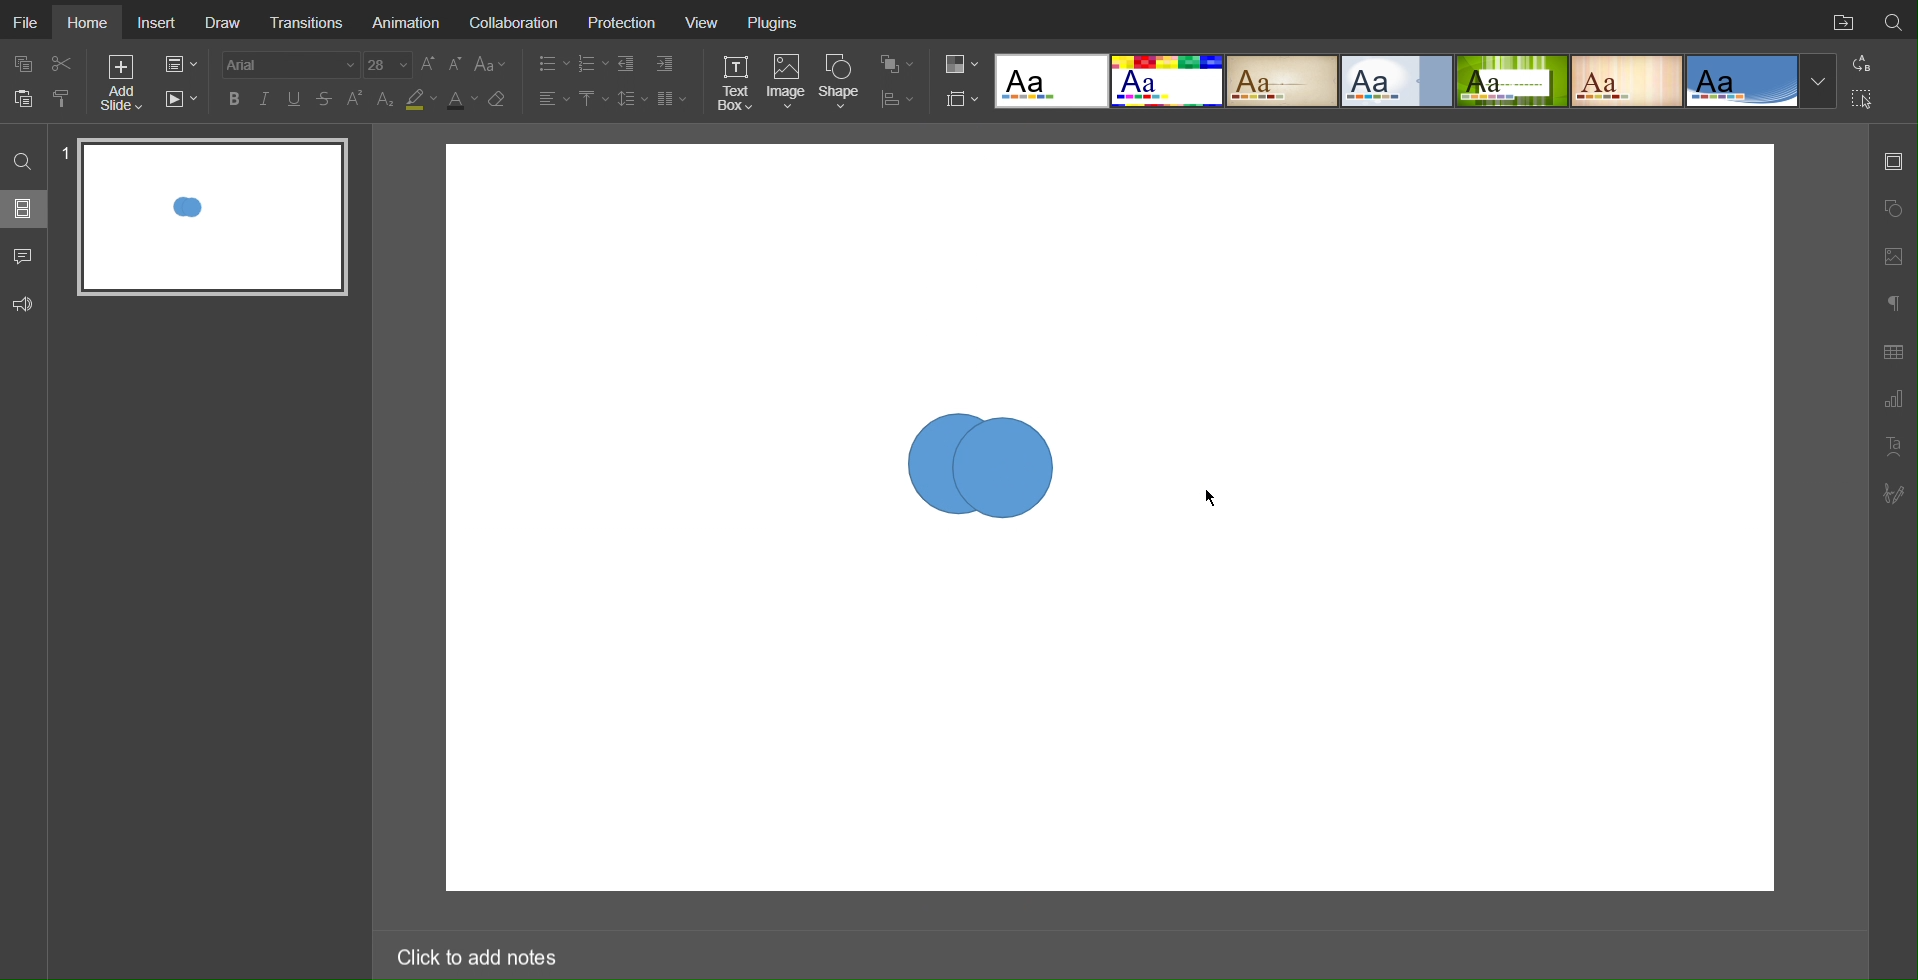  I want to click on View, so click(707, 25).